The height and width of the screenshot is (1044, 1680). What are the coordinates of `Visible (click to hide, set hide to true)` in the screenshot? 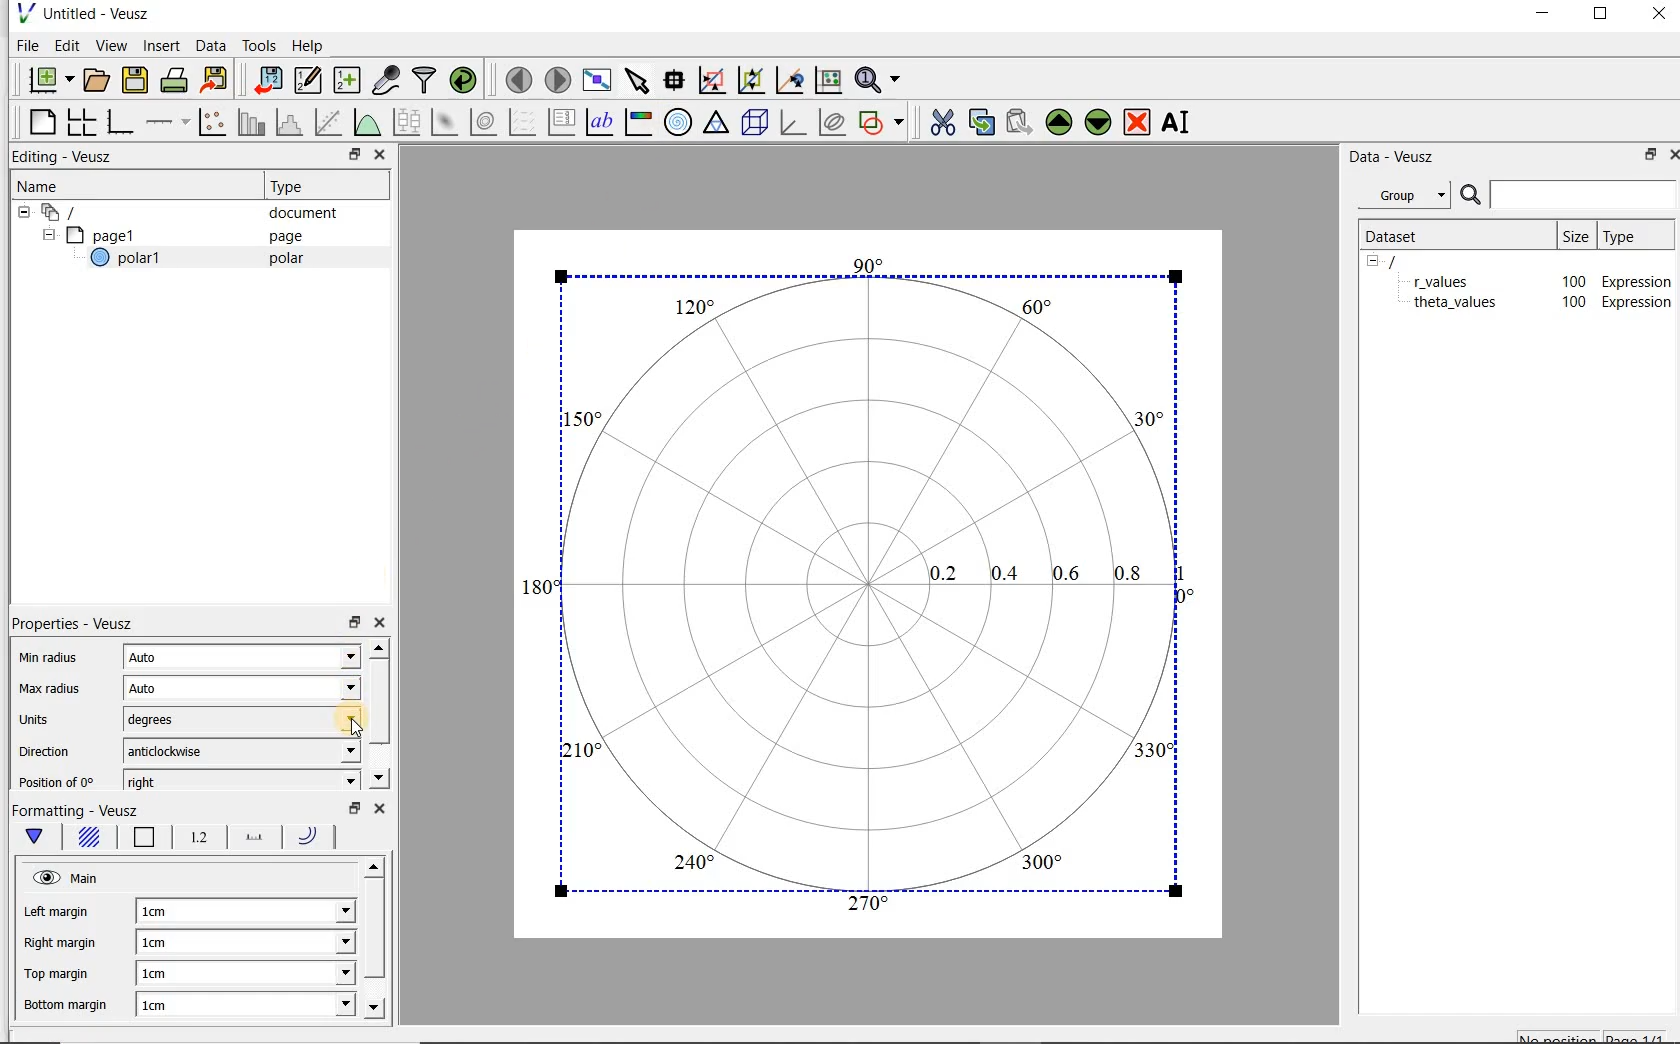 It's located at (45, 873).